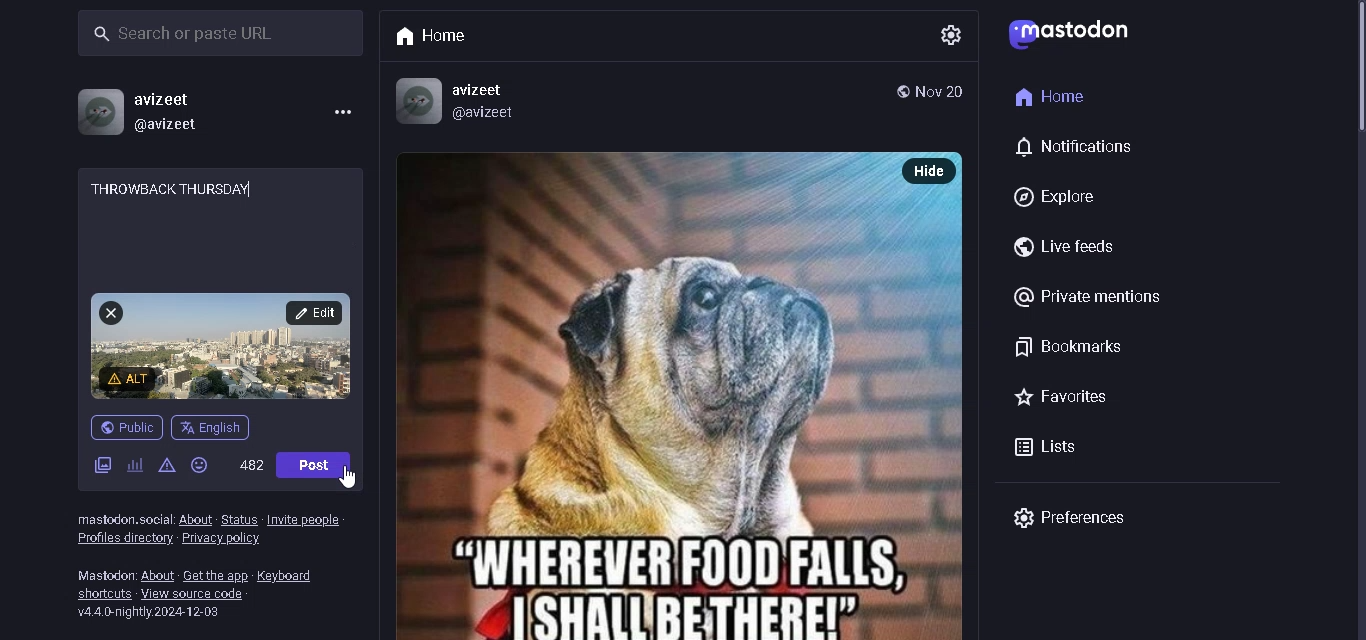  Describe the element at coordinates (1093, 297) in the screenshot. I see `@Private mentions` at that location.